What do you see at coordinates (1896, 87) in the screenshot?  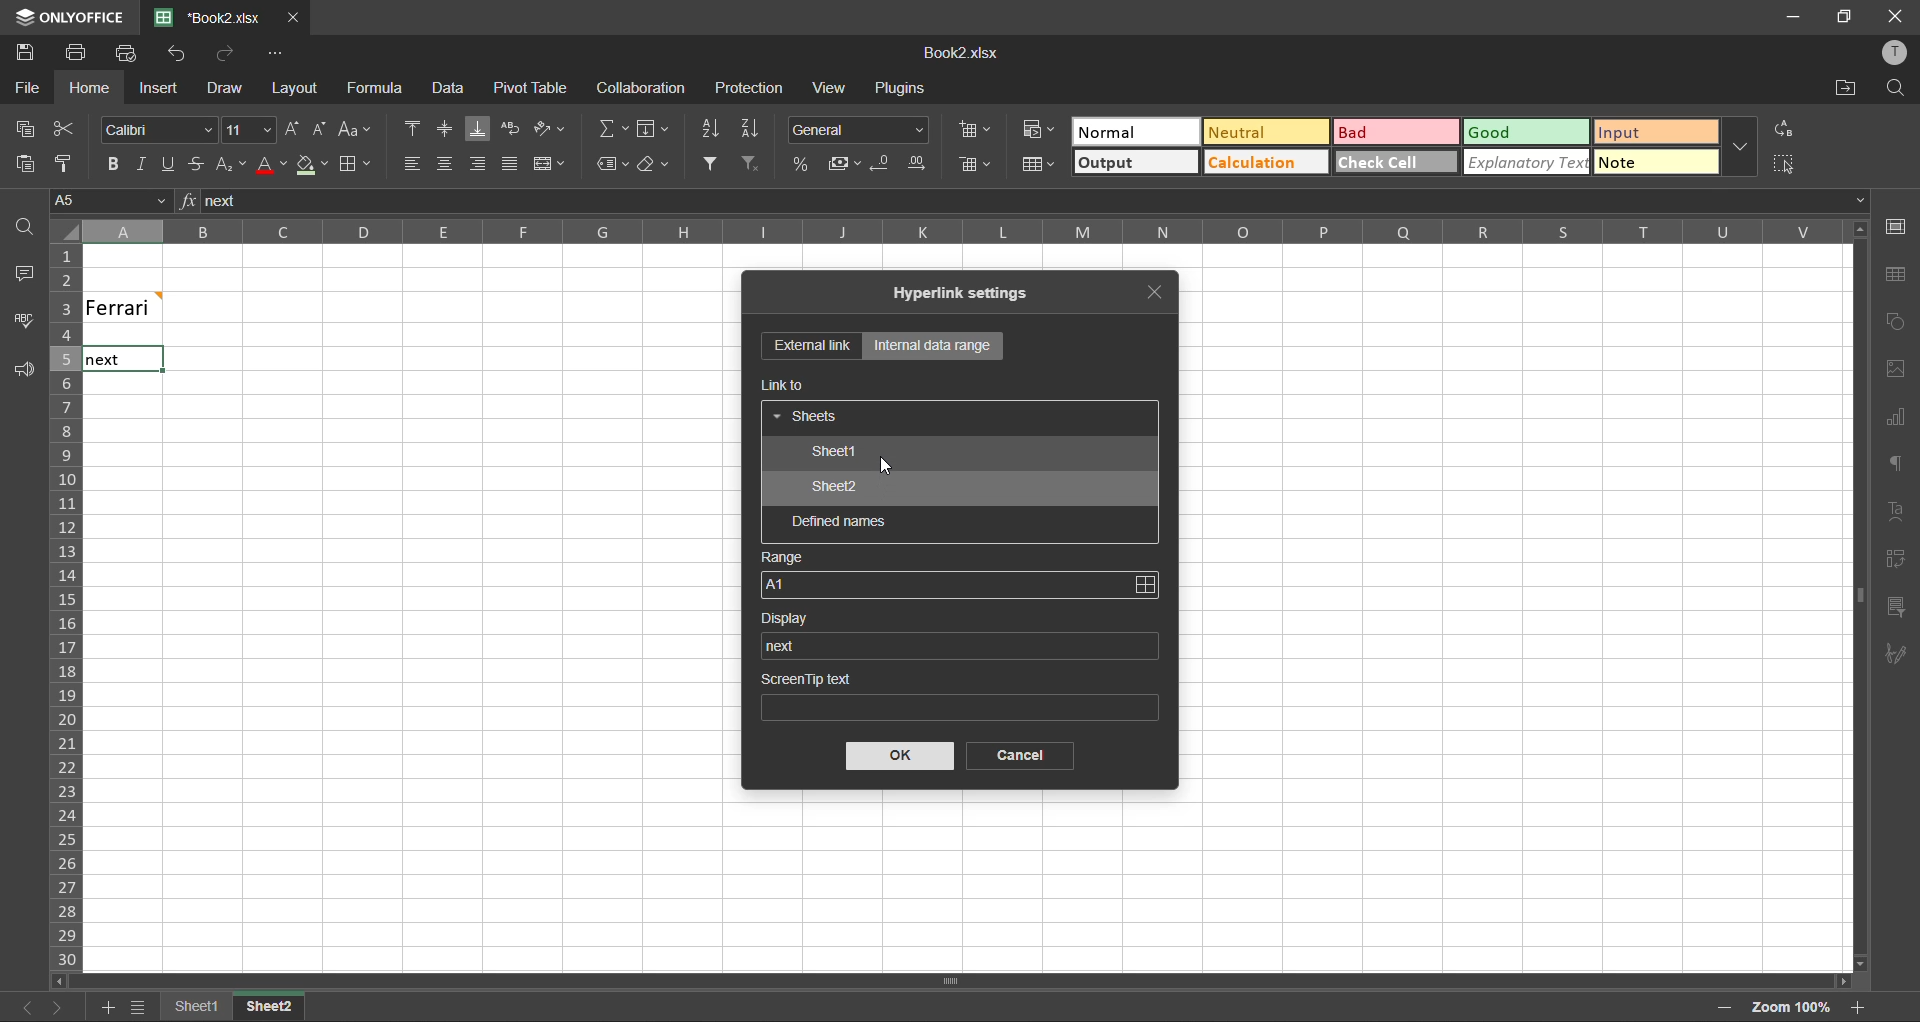 I see `find` at bounding box center [1896, 87].